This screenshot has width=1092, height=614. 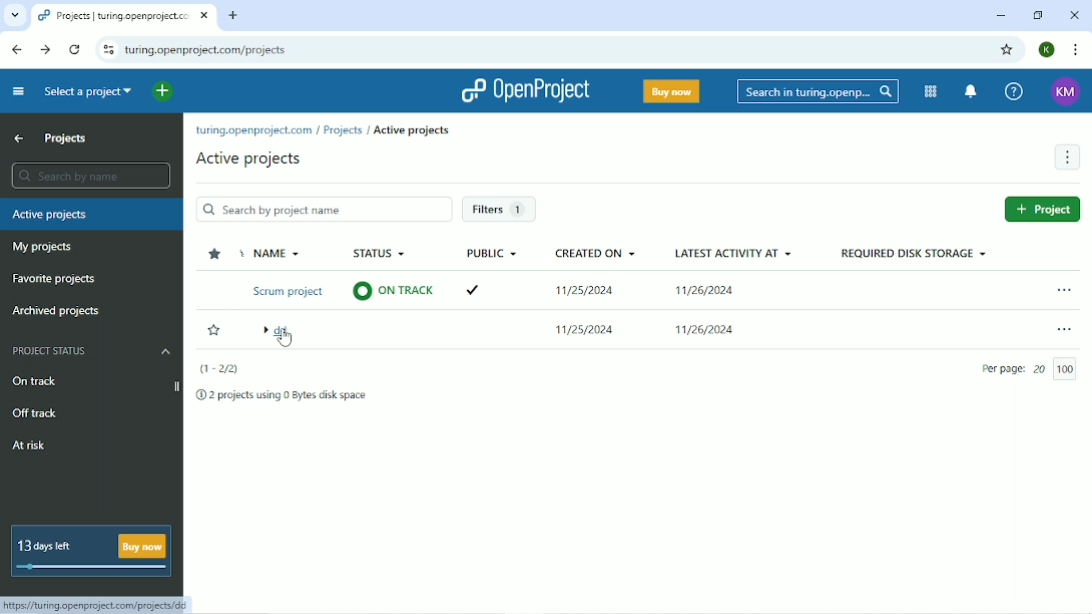 I want to click on Active projects, so click(x=412, y=130).